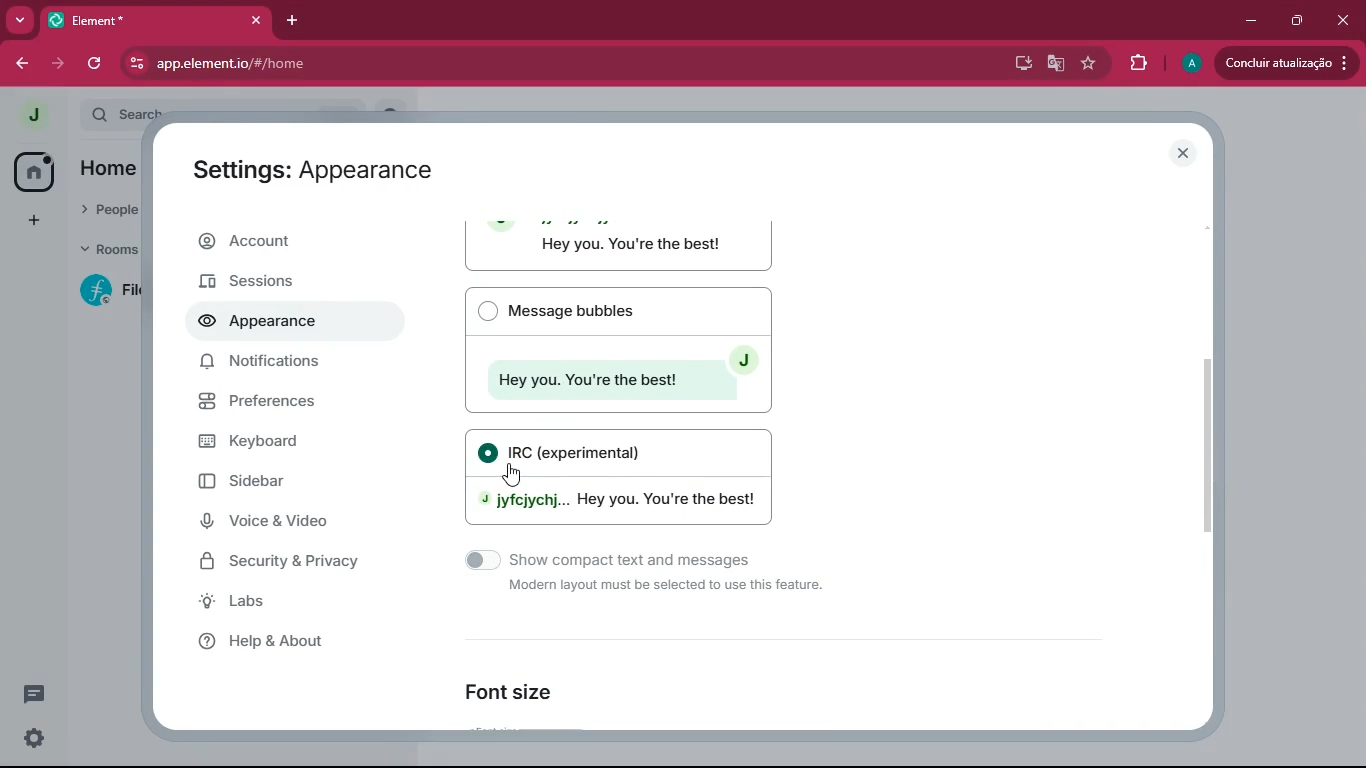  What do you see at coordinates (1180, 151) in the screenshot?
I see `close` at bounding box center [1180, 151].